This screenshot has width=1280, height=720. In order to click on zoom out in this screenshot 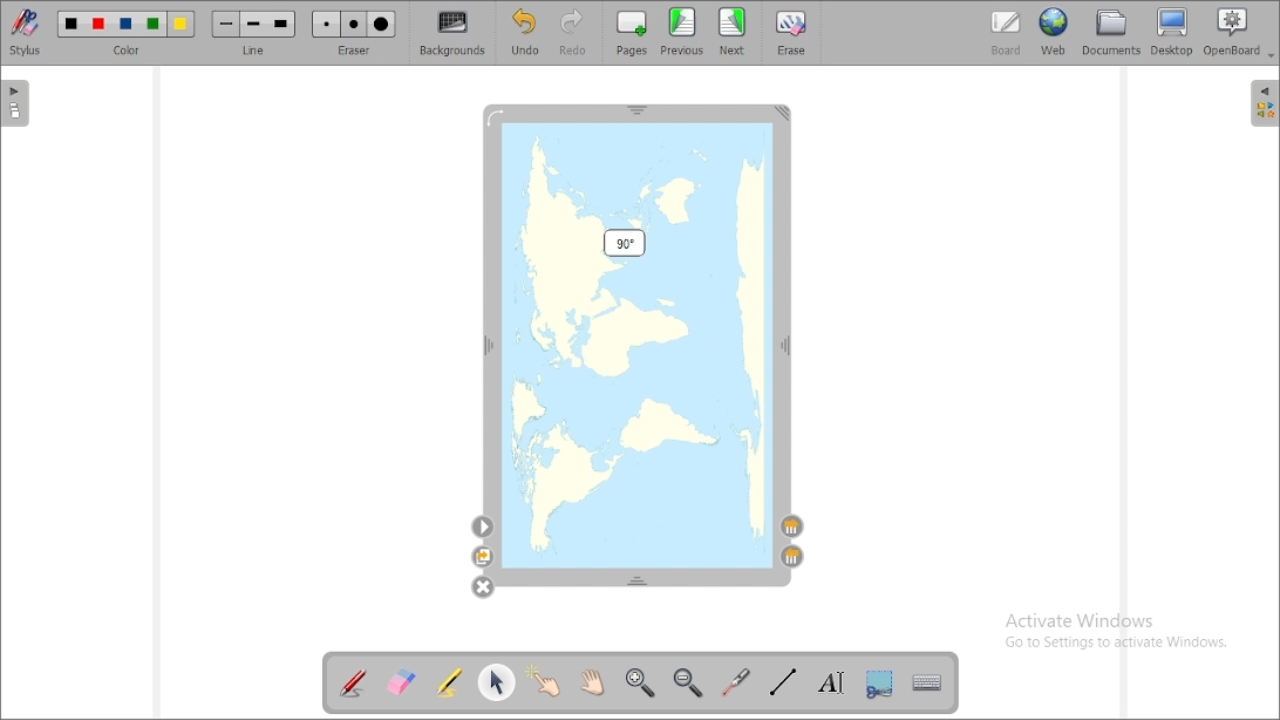, I will do `click(689, 682)`.